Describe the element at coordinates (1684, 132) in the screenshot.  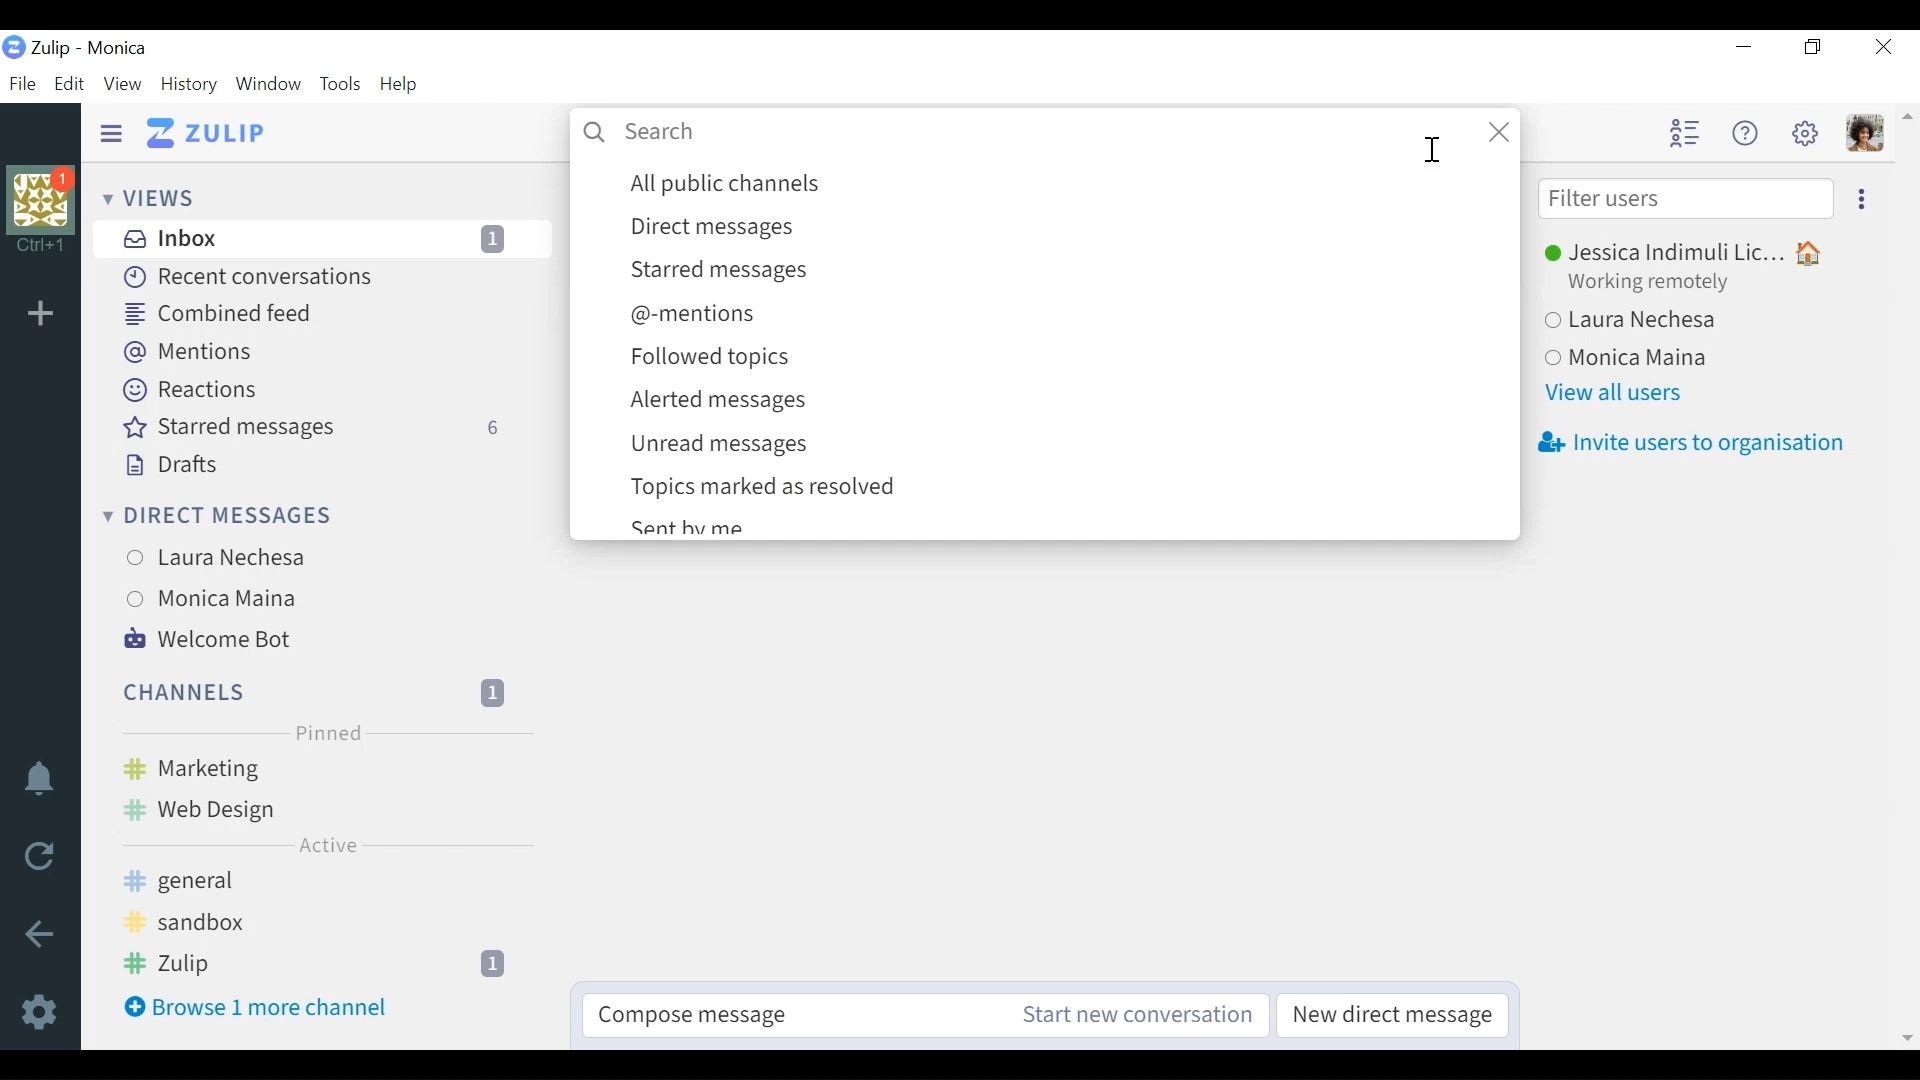
I see `Hide user list` at that location.